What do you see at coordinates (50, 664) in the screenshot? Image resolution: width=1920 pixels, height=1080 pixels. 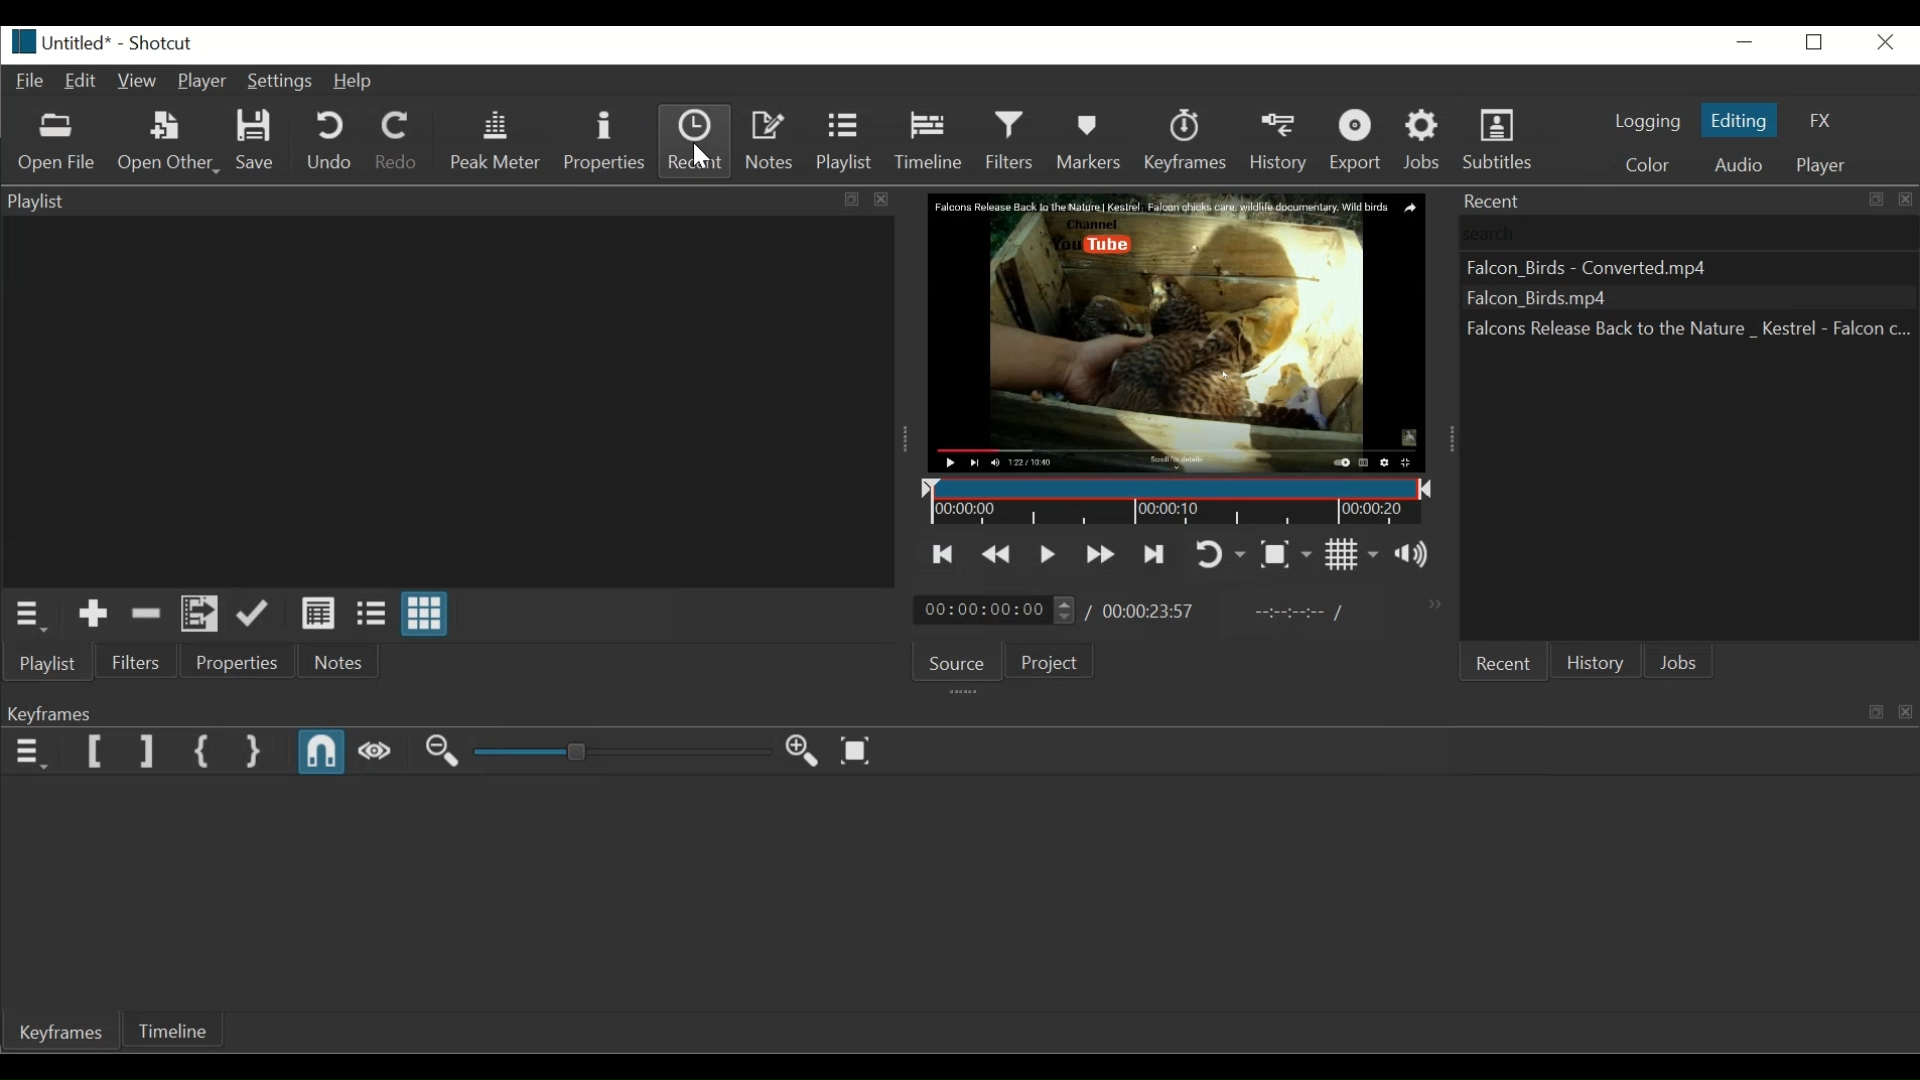 I see `Playlist` at bounding box center [50, 664].